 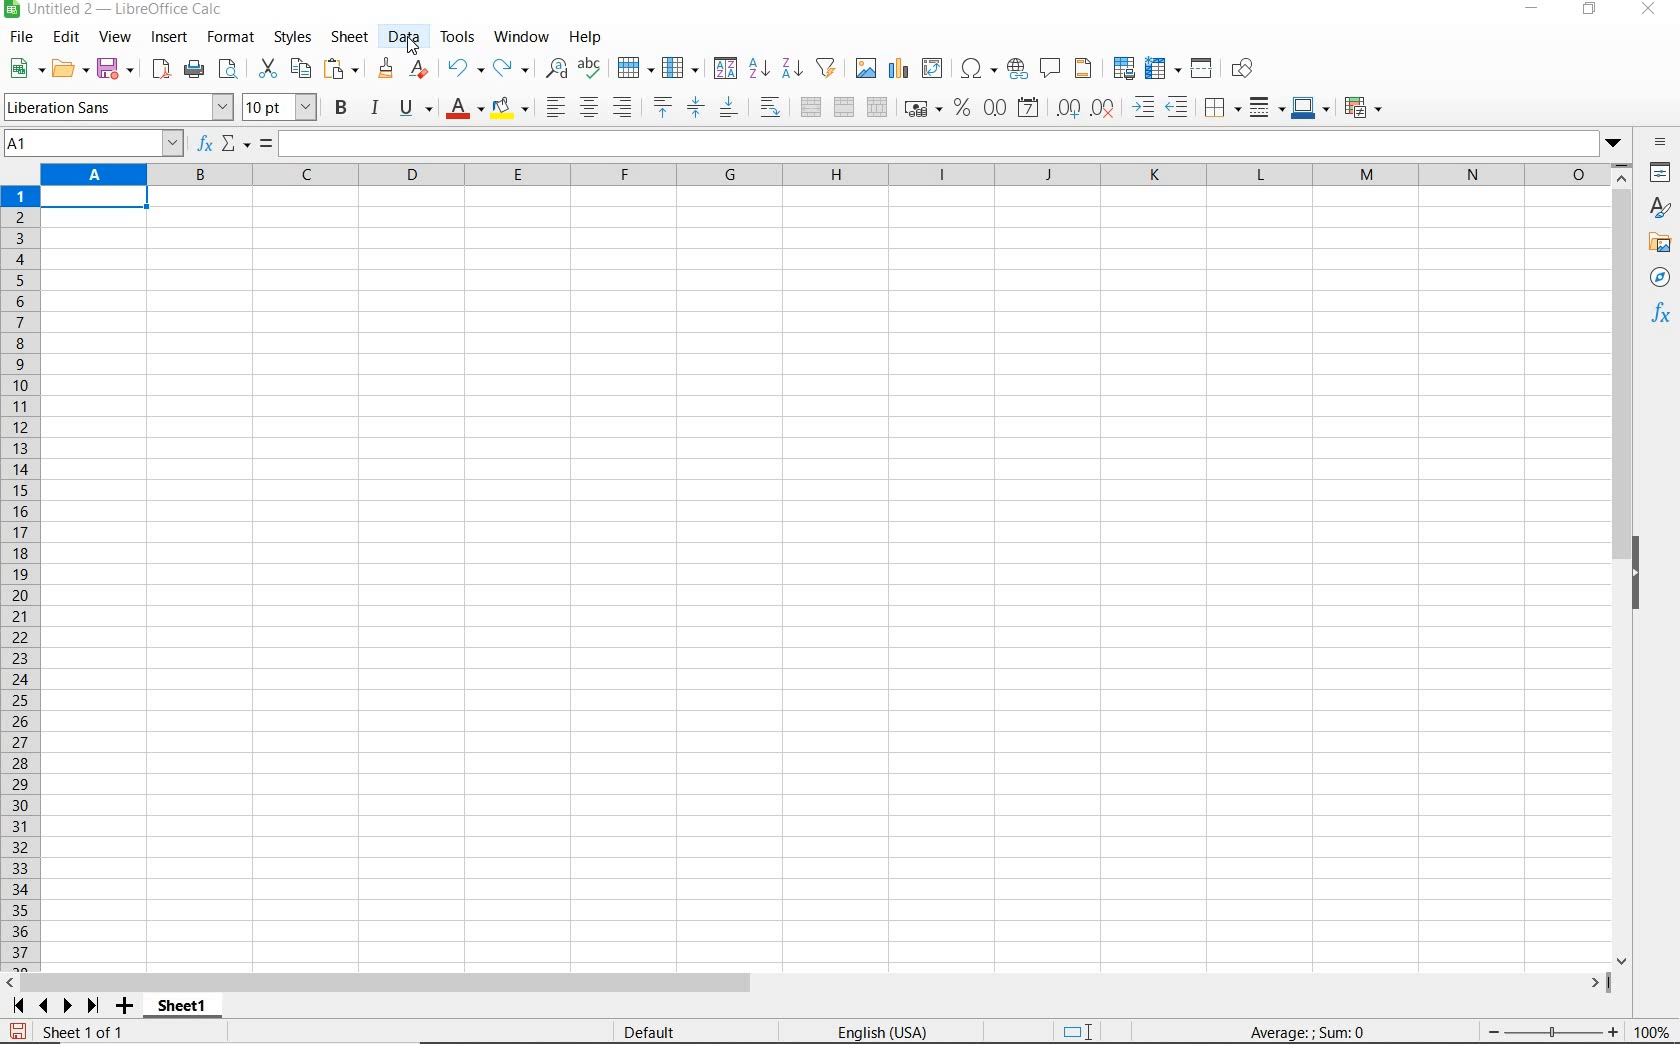 I want to click on coditional, so click(x=1361, y=108).